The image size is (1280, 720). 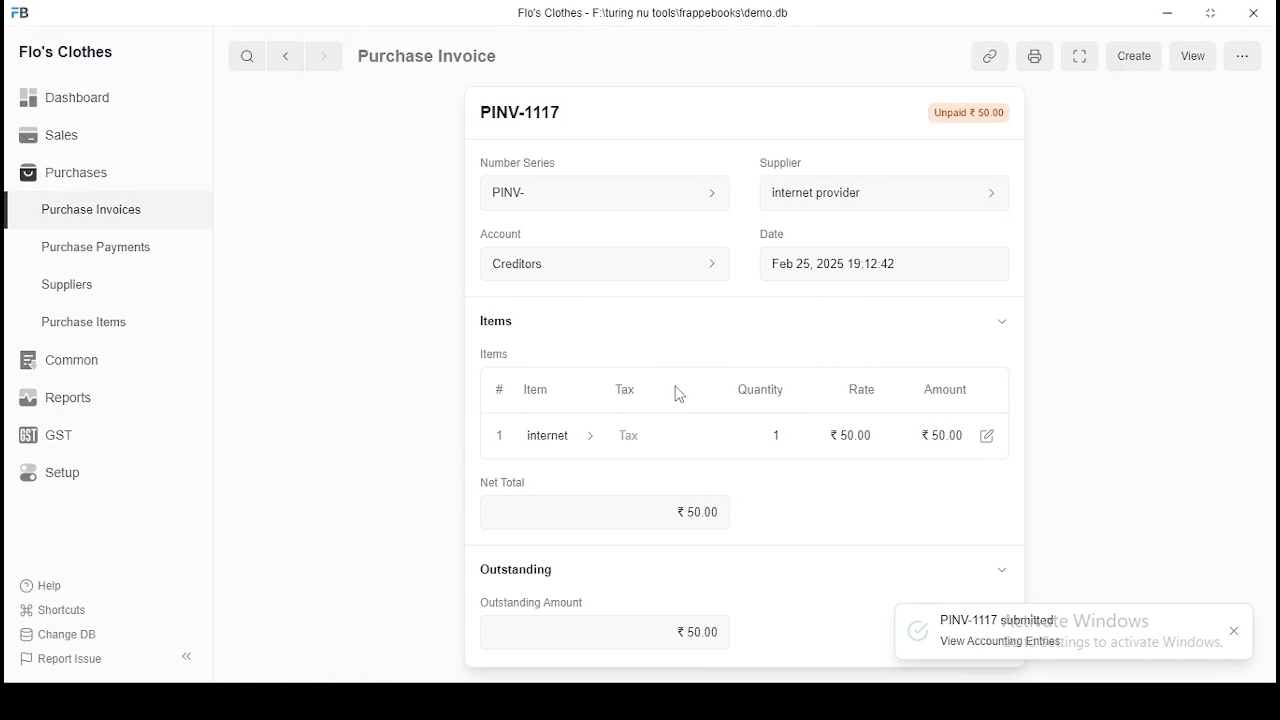 What do you see at coordinates (1192, 57) in the screenshot?
I see `view` at bounding box center [1192, 57].